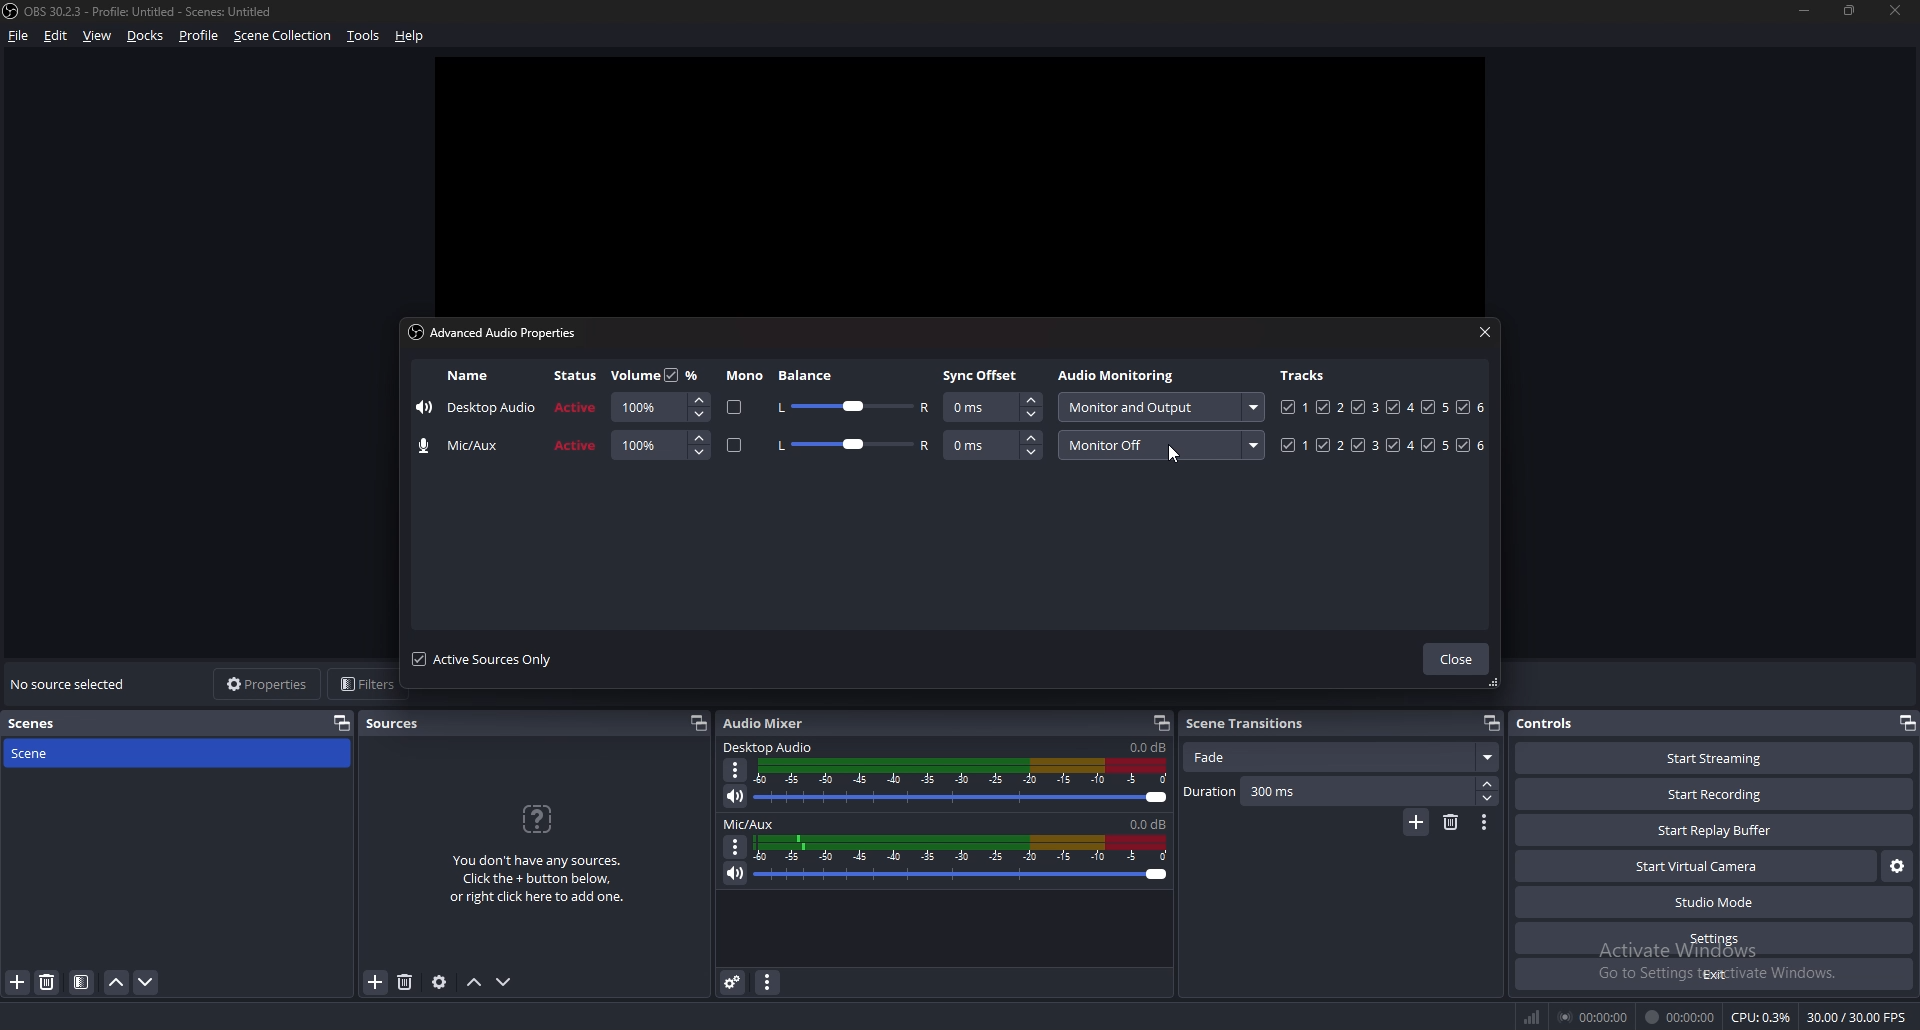 Image resolution: width=1920 pixels, height=1030 pixels. What do you see at coordinates (1162, 723) in the screenshot?
I see `popout` at bounding box center [1162, 723].